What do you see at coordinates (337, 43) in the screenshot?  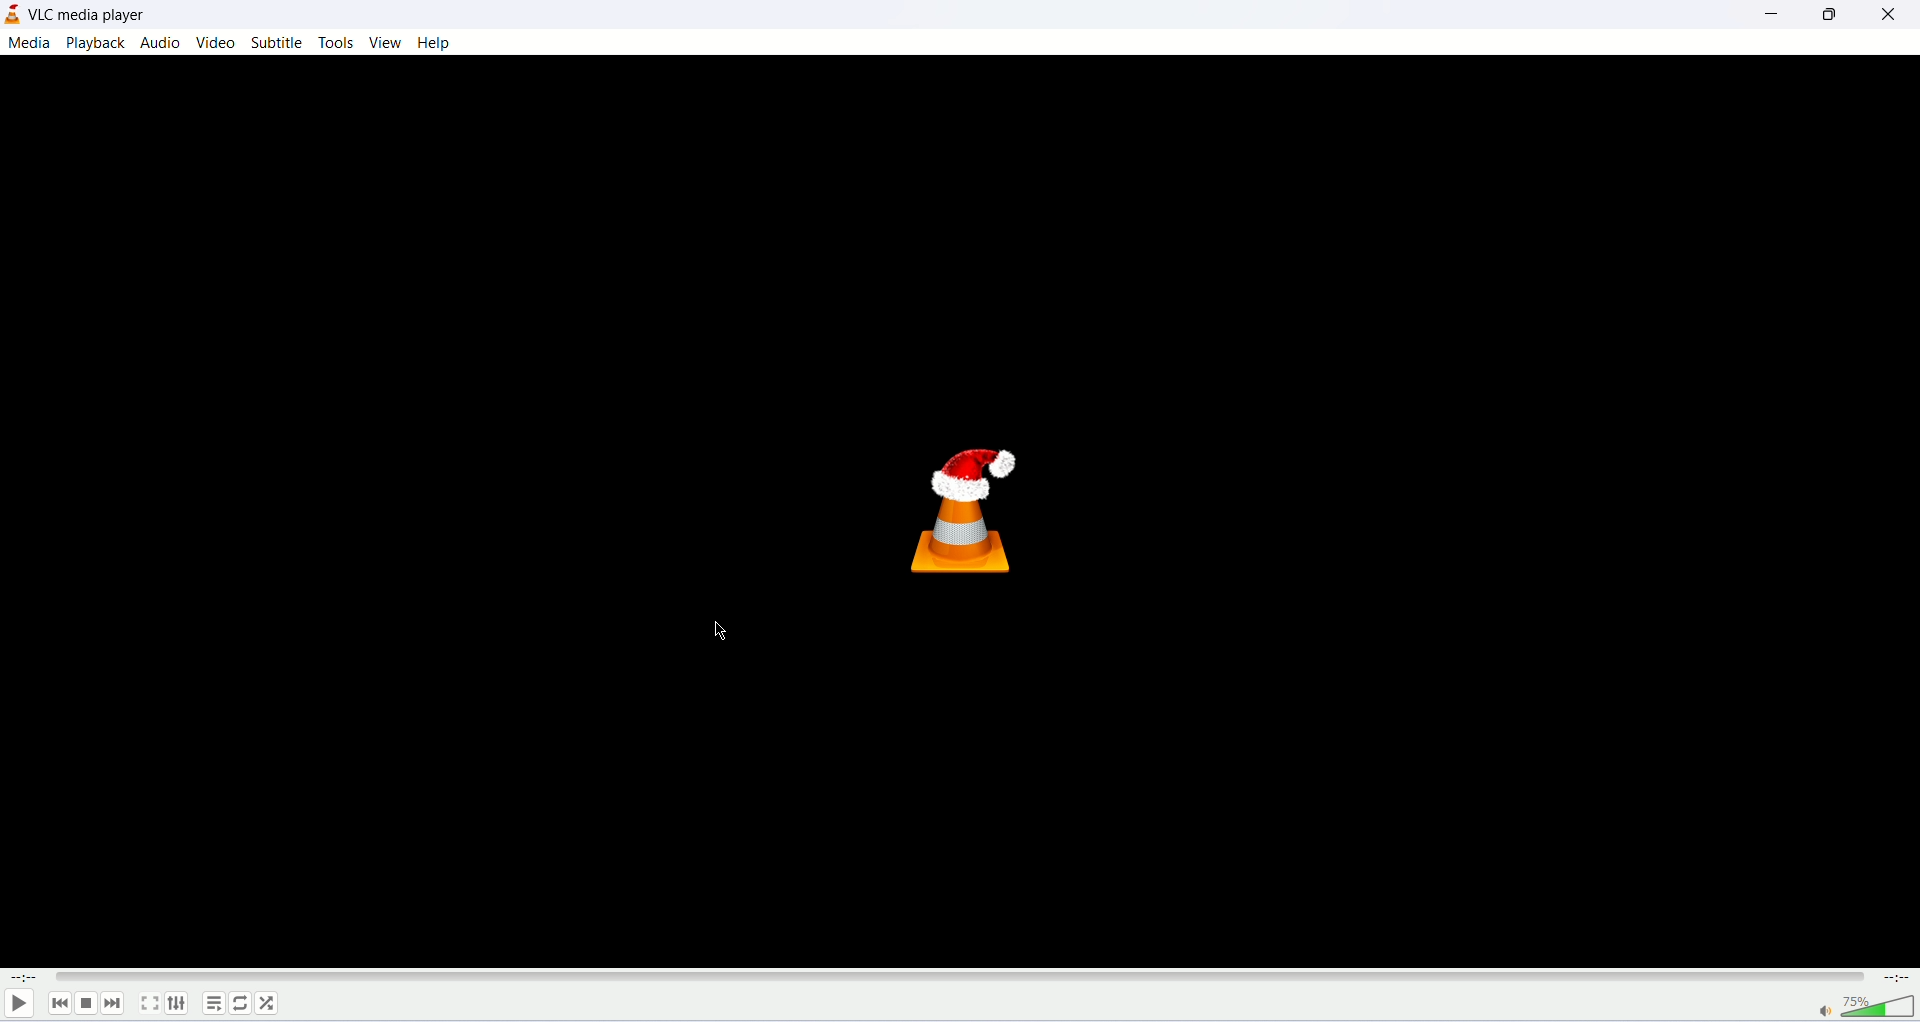 I see `tools` at bounding box center [337, 43].